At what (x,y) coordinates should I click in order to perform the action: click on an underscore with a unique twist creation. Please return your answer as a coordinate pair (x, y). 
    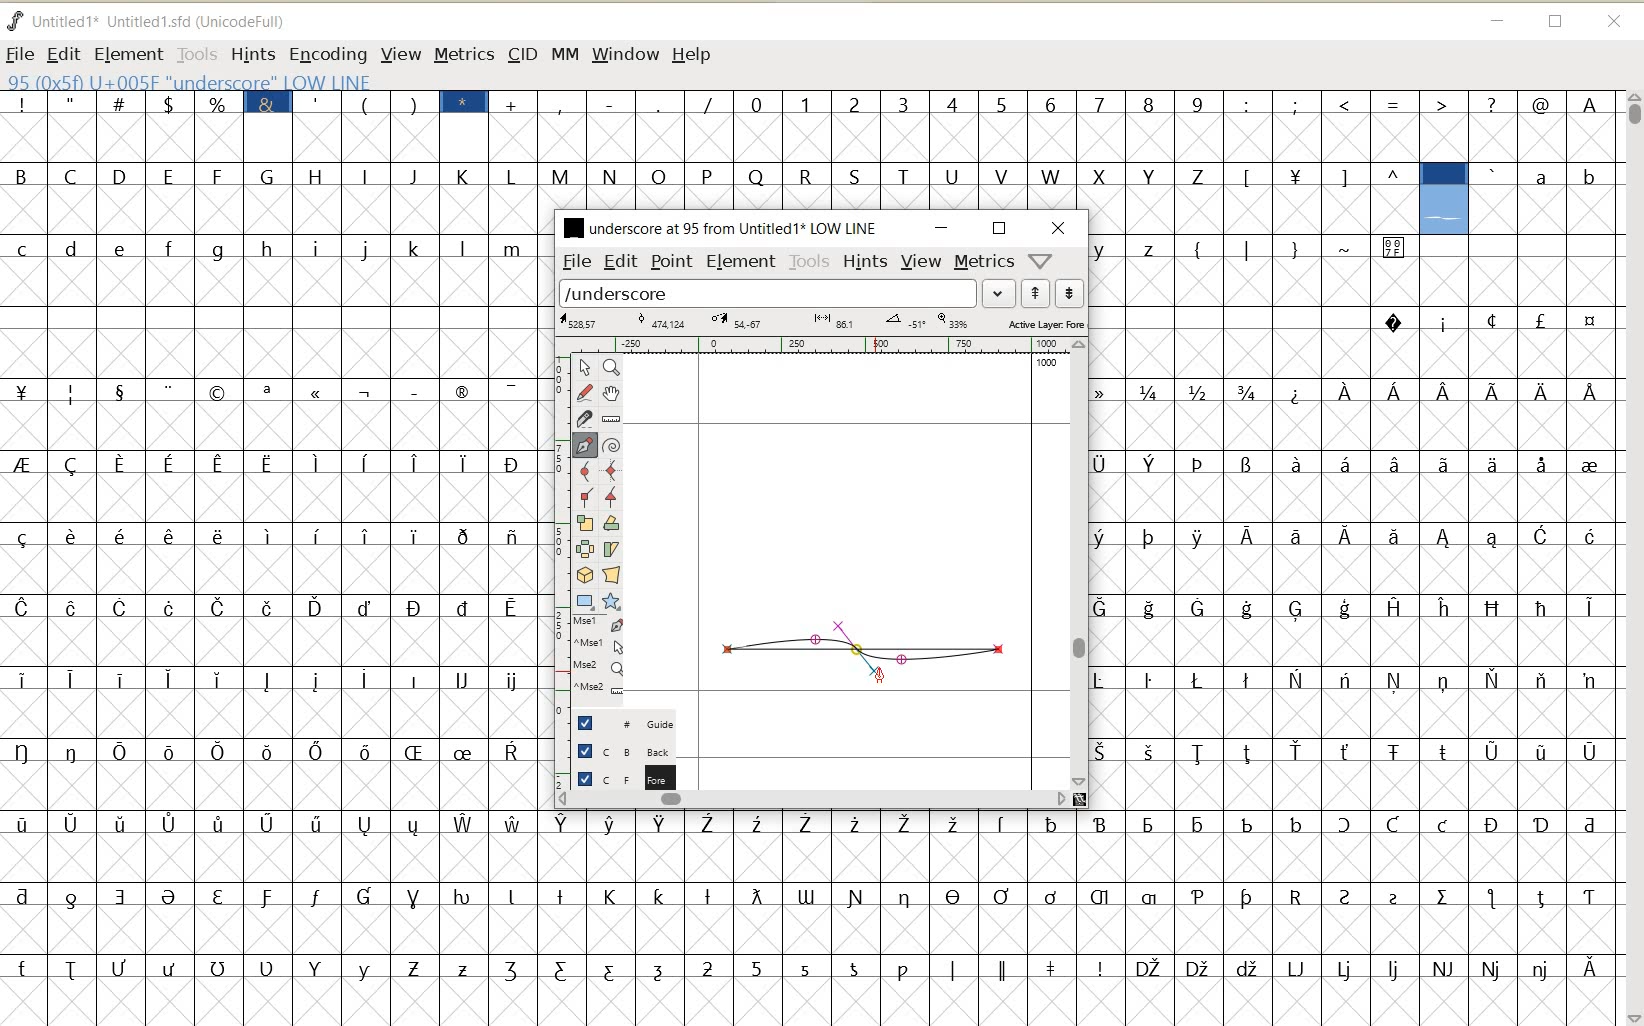
    Looking at the image, I should click on (864, 647).